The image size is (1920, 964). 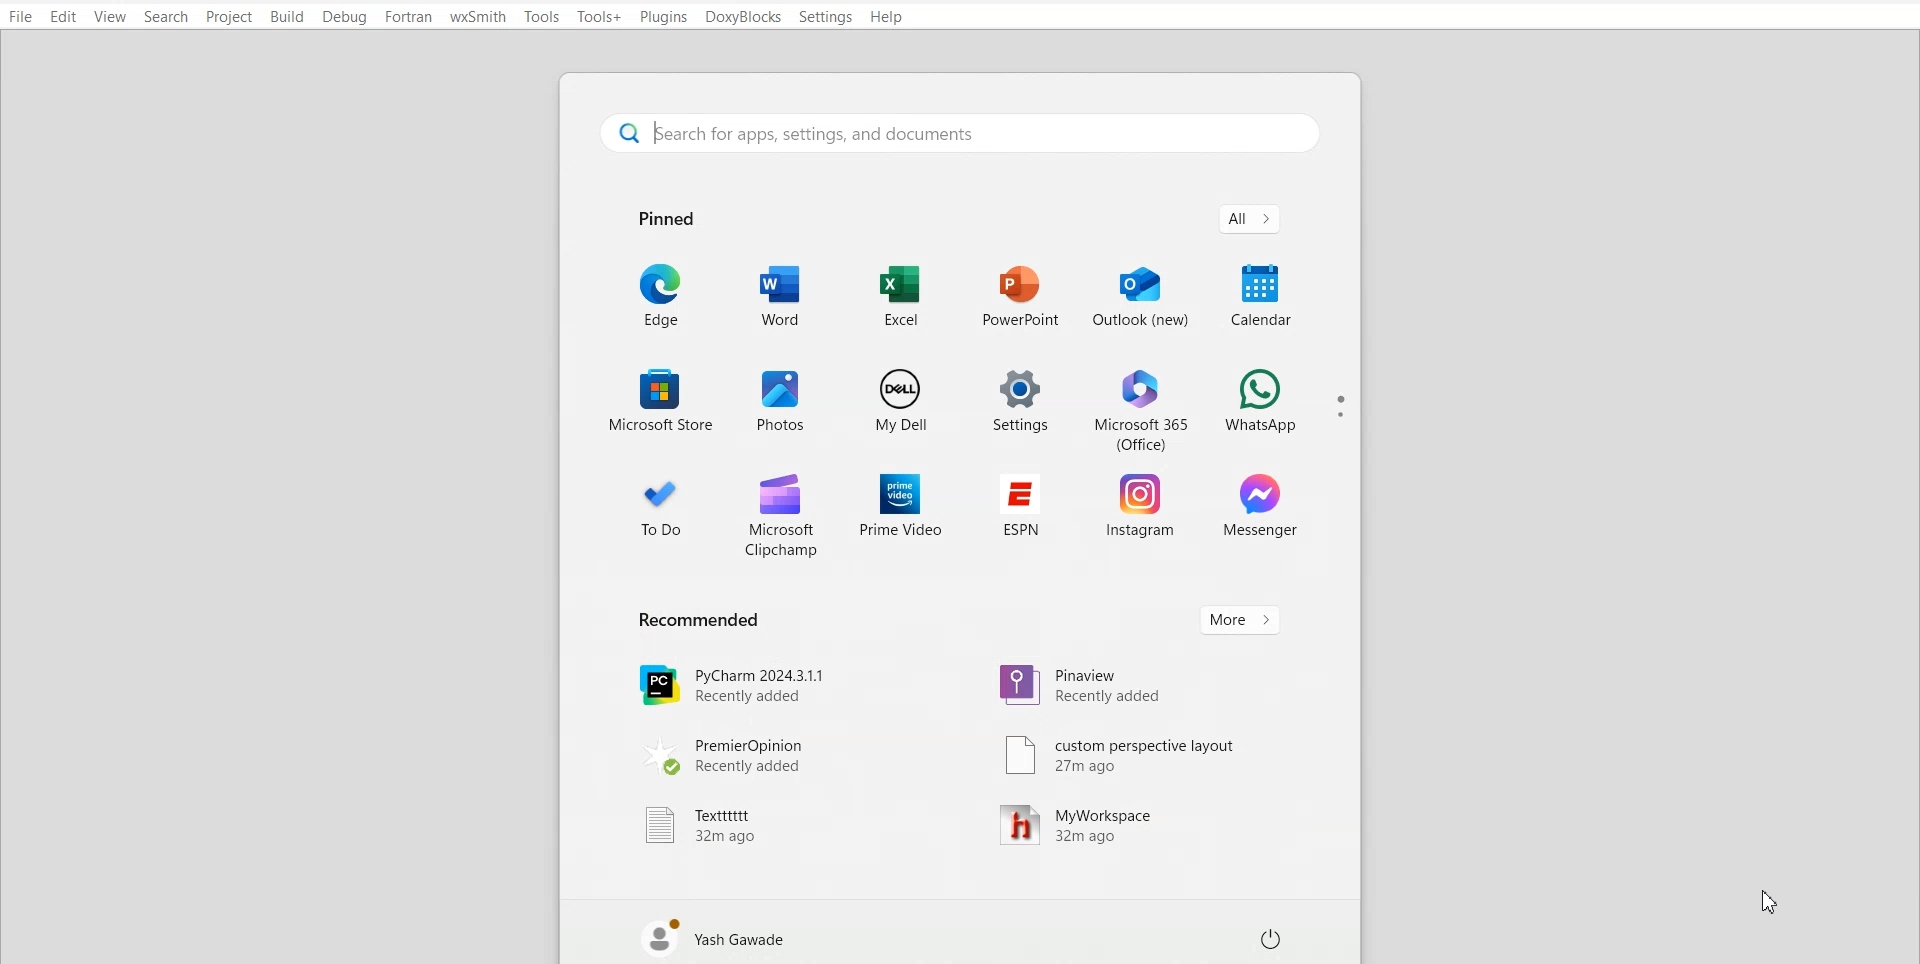 I want to click on Photos, so click(x=781, y=400).